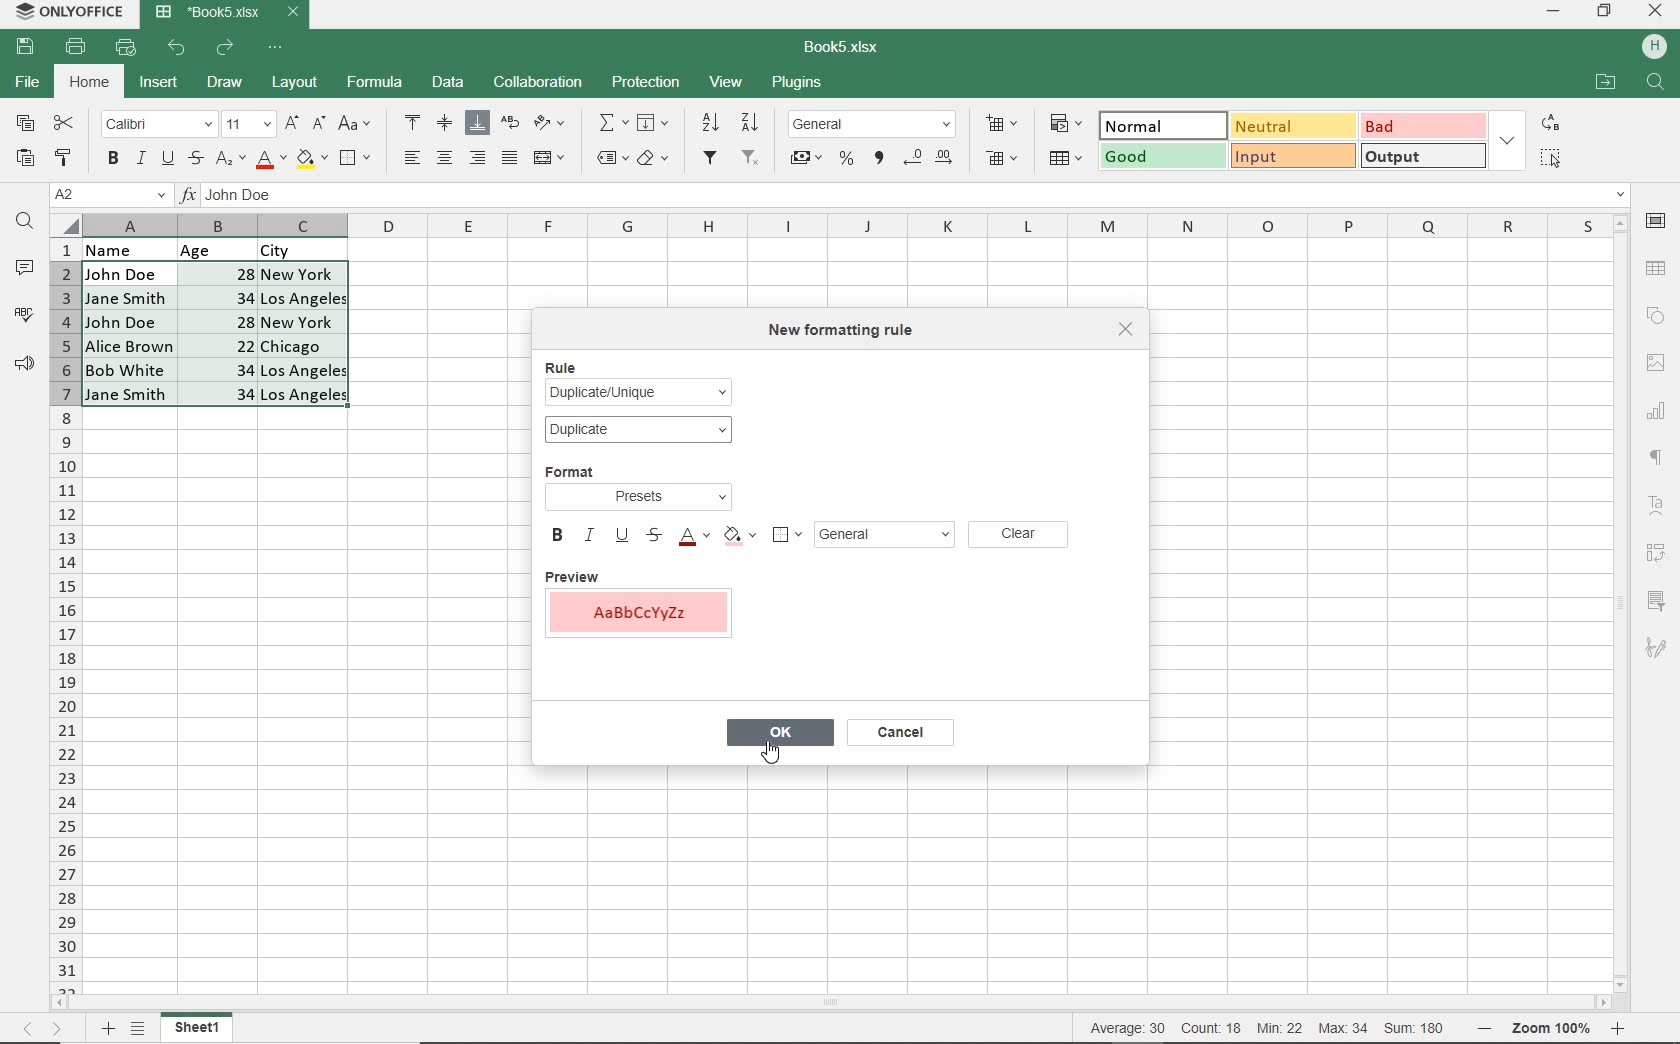 This screenshot has height=1044, width=1680. I want to click on DATA, so click(231, 248).